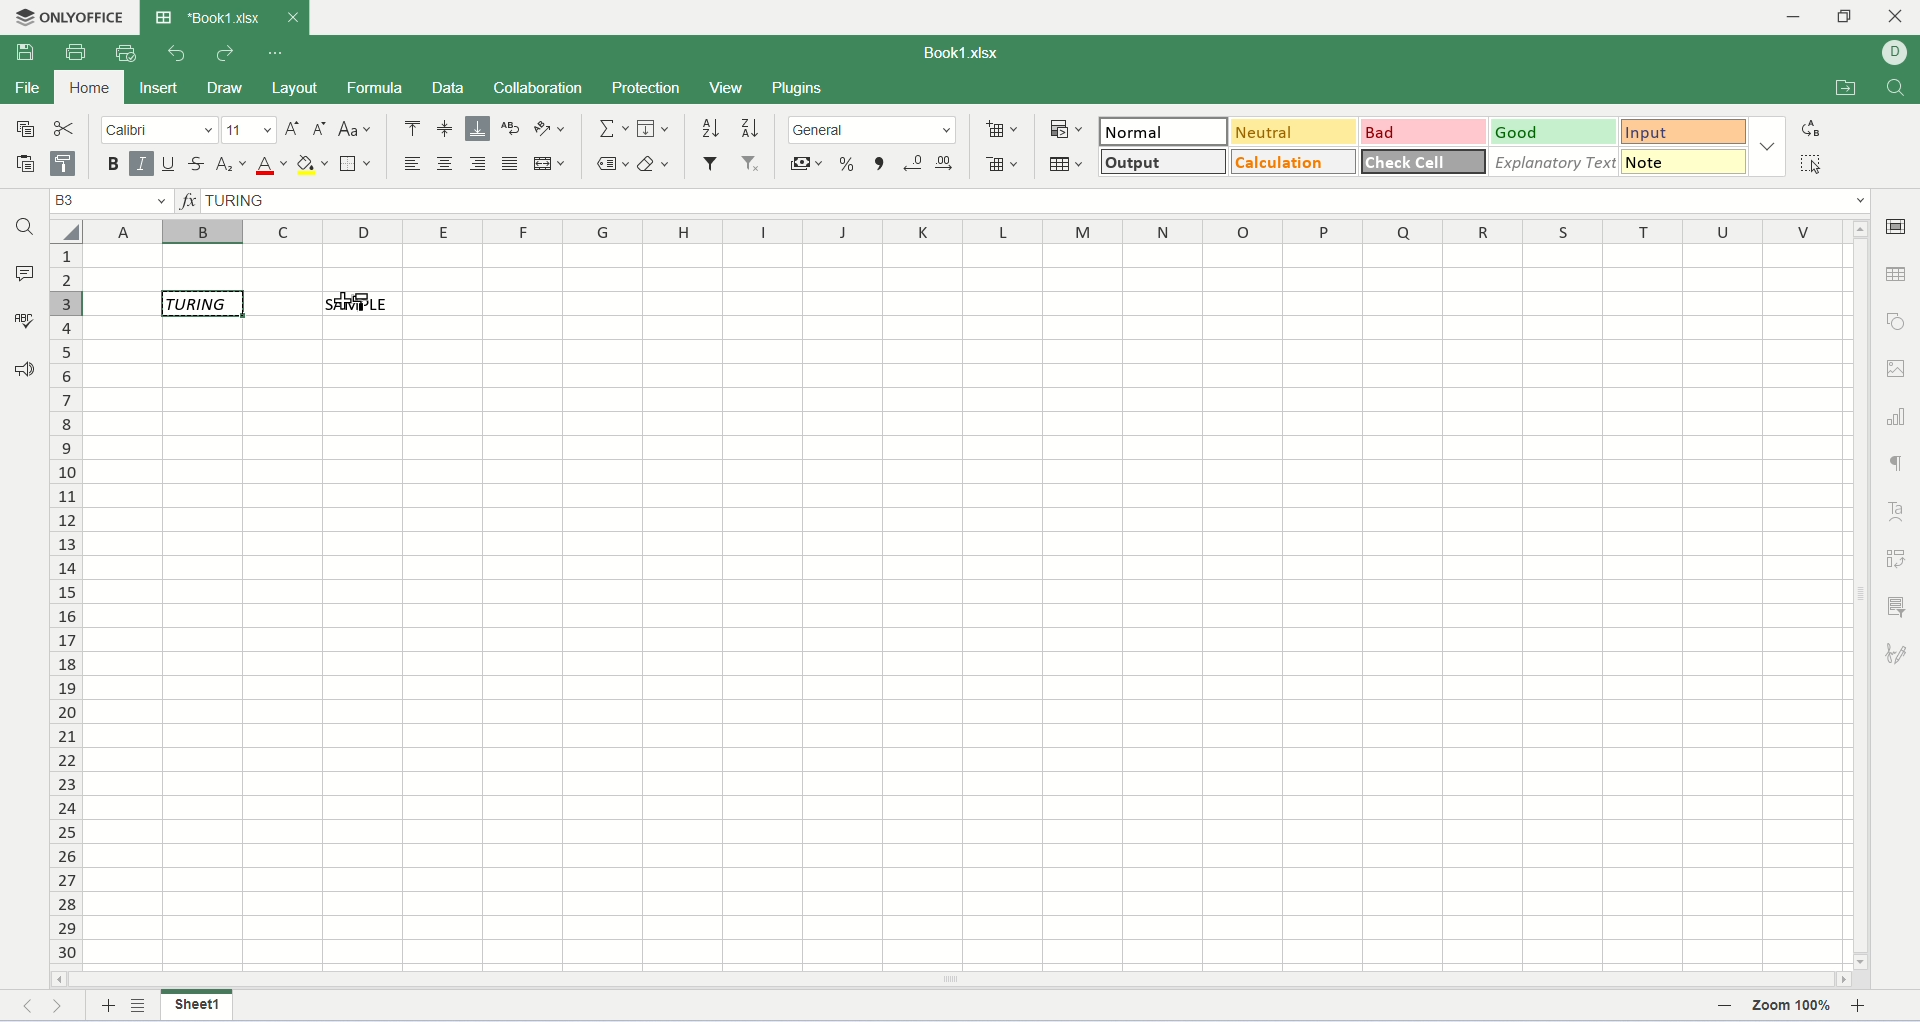 The width and height of the screenshot is (1920, 1022). Describe the element at coordinates (1898, 416) in the screenshot. I see `chart settings` at that location.